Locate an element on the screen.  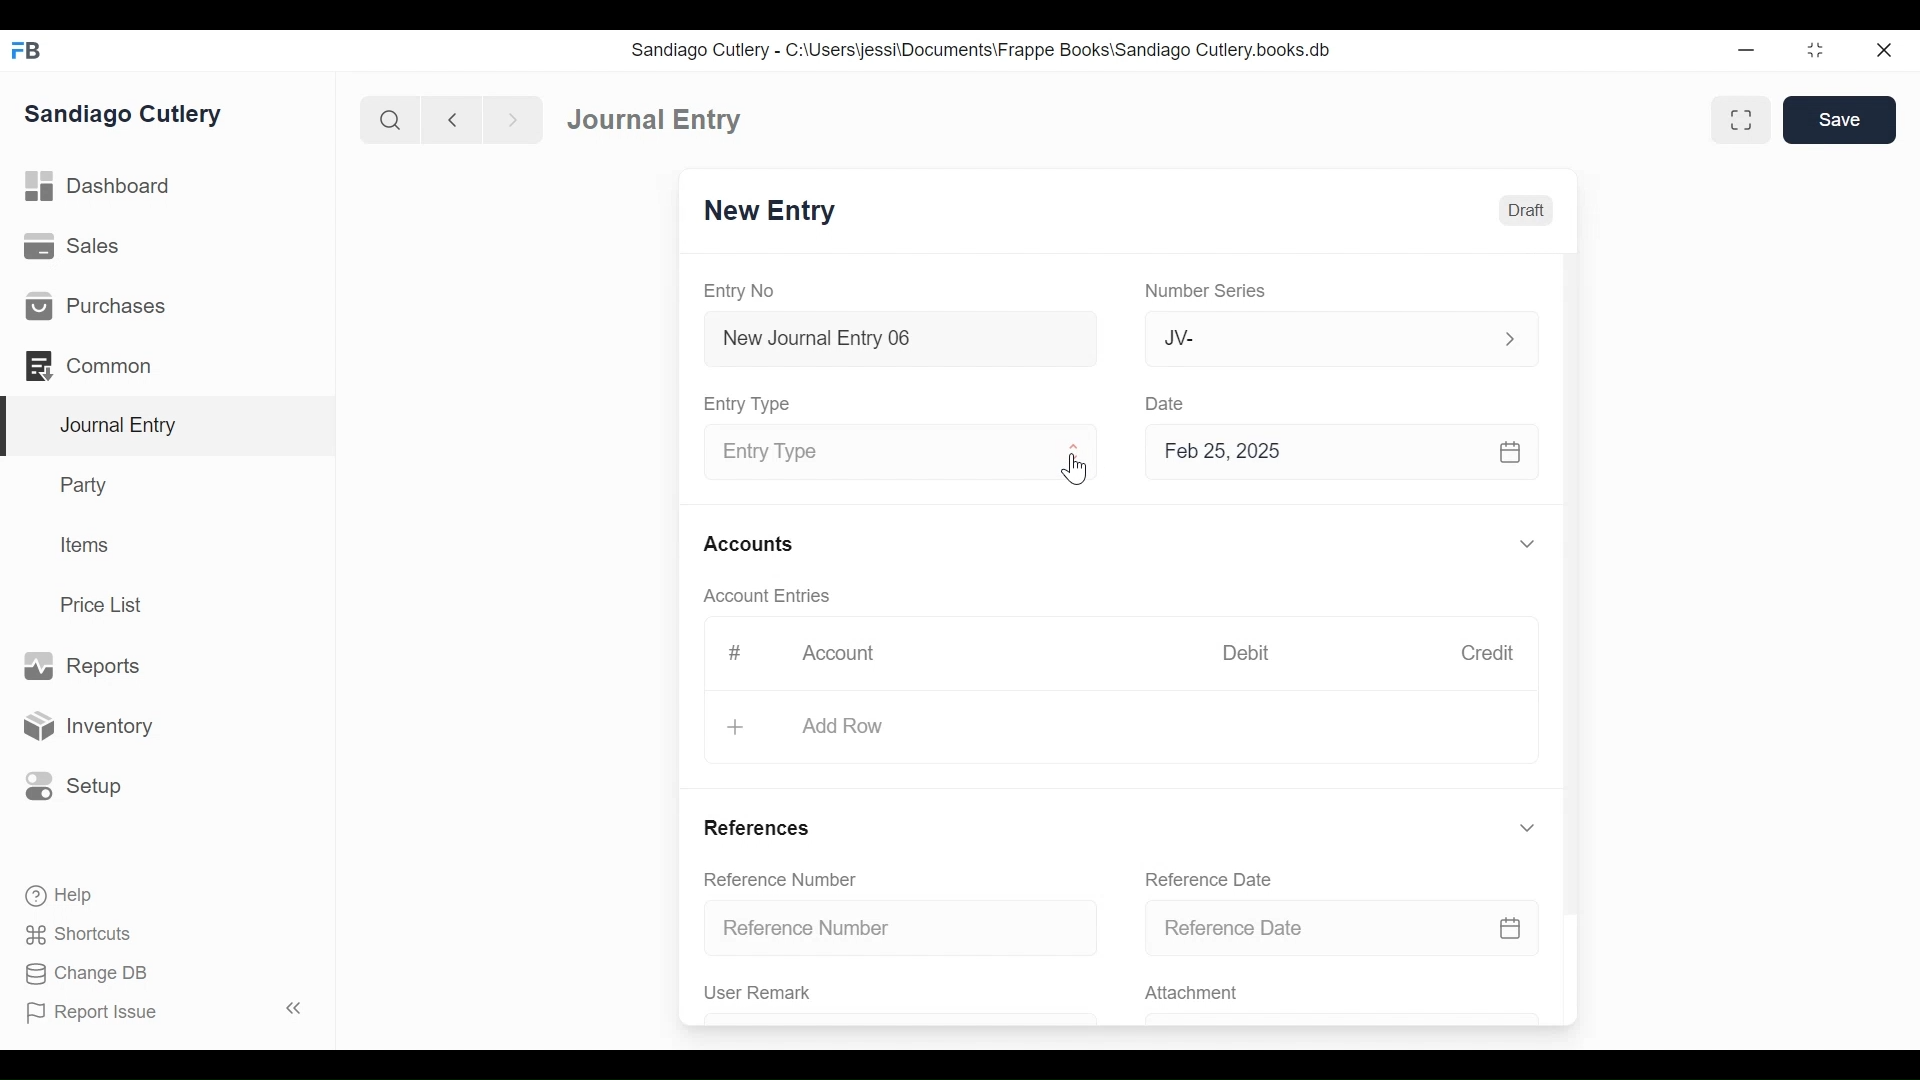
Navigate Forward is located at coordinates (514, 121).